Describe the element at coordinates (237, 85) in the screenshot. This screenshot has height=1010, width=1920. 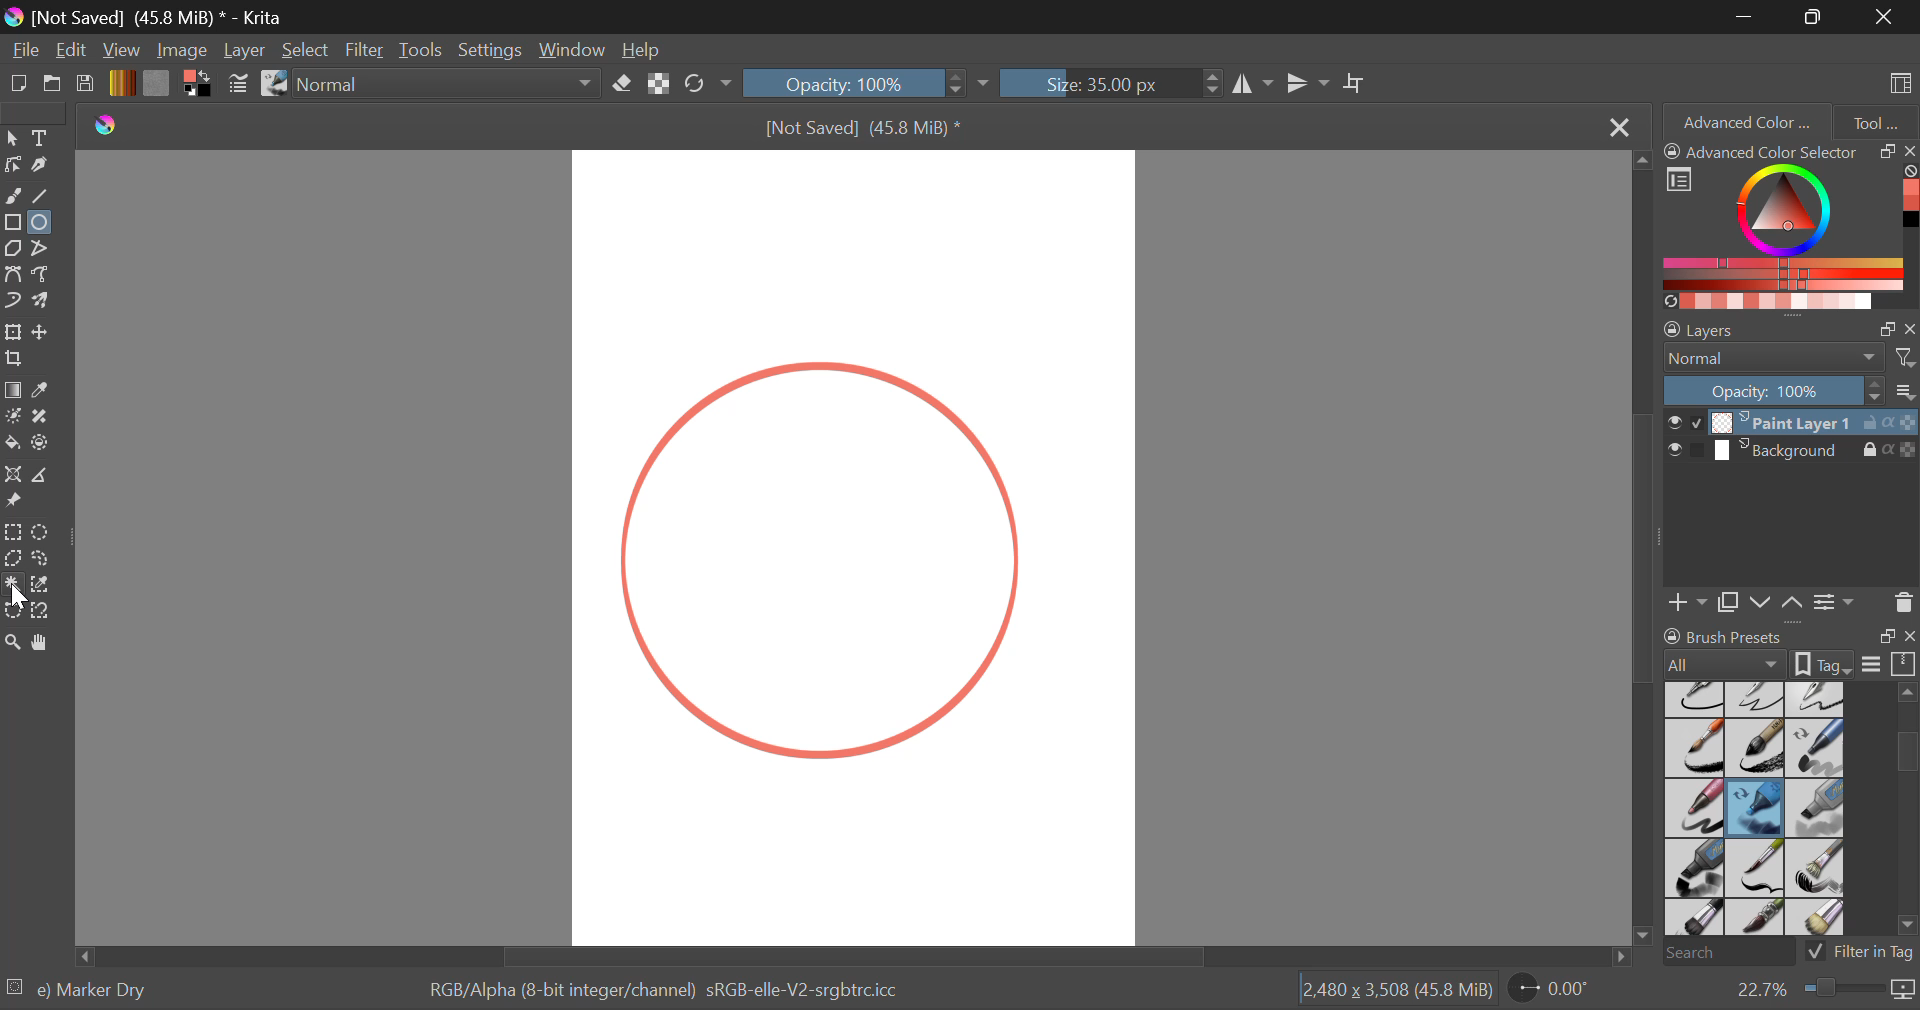
I see `Brush Settings` at that location.